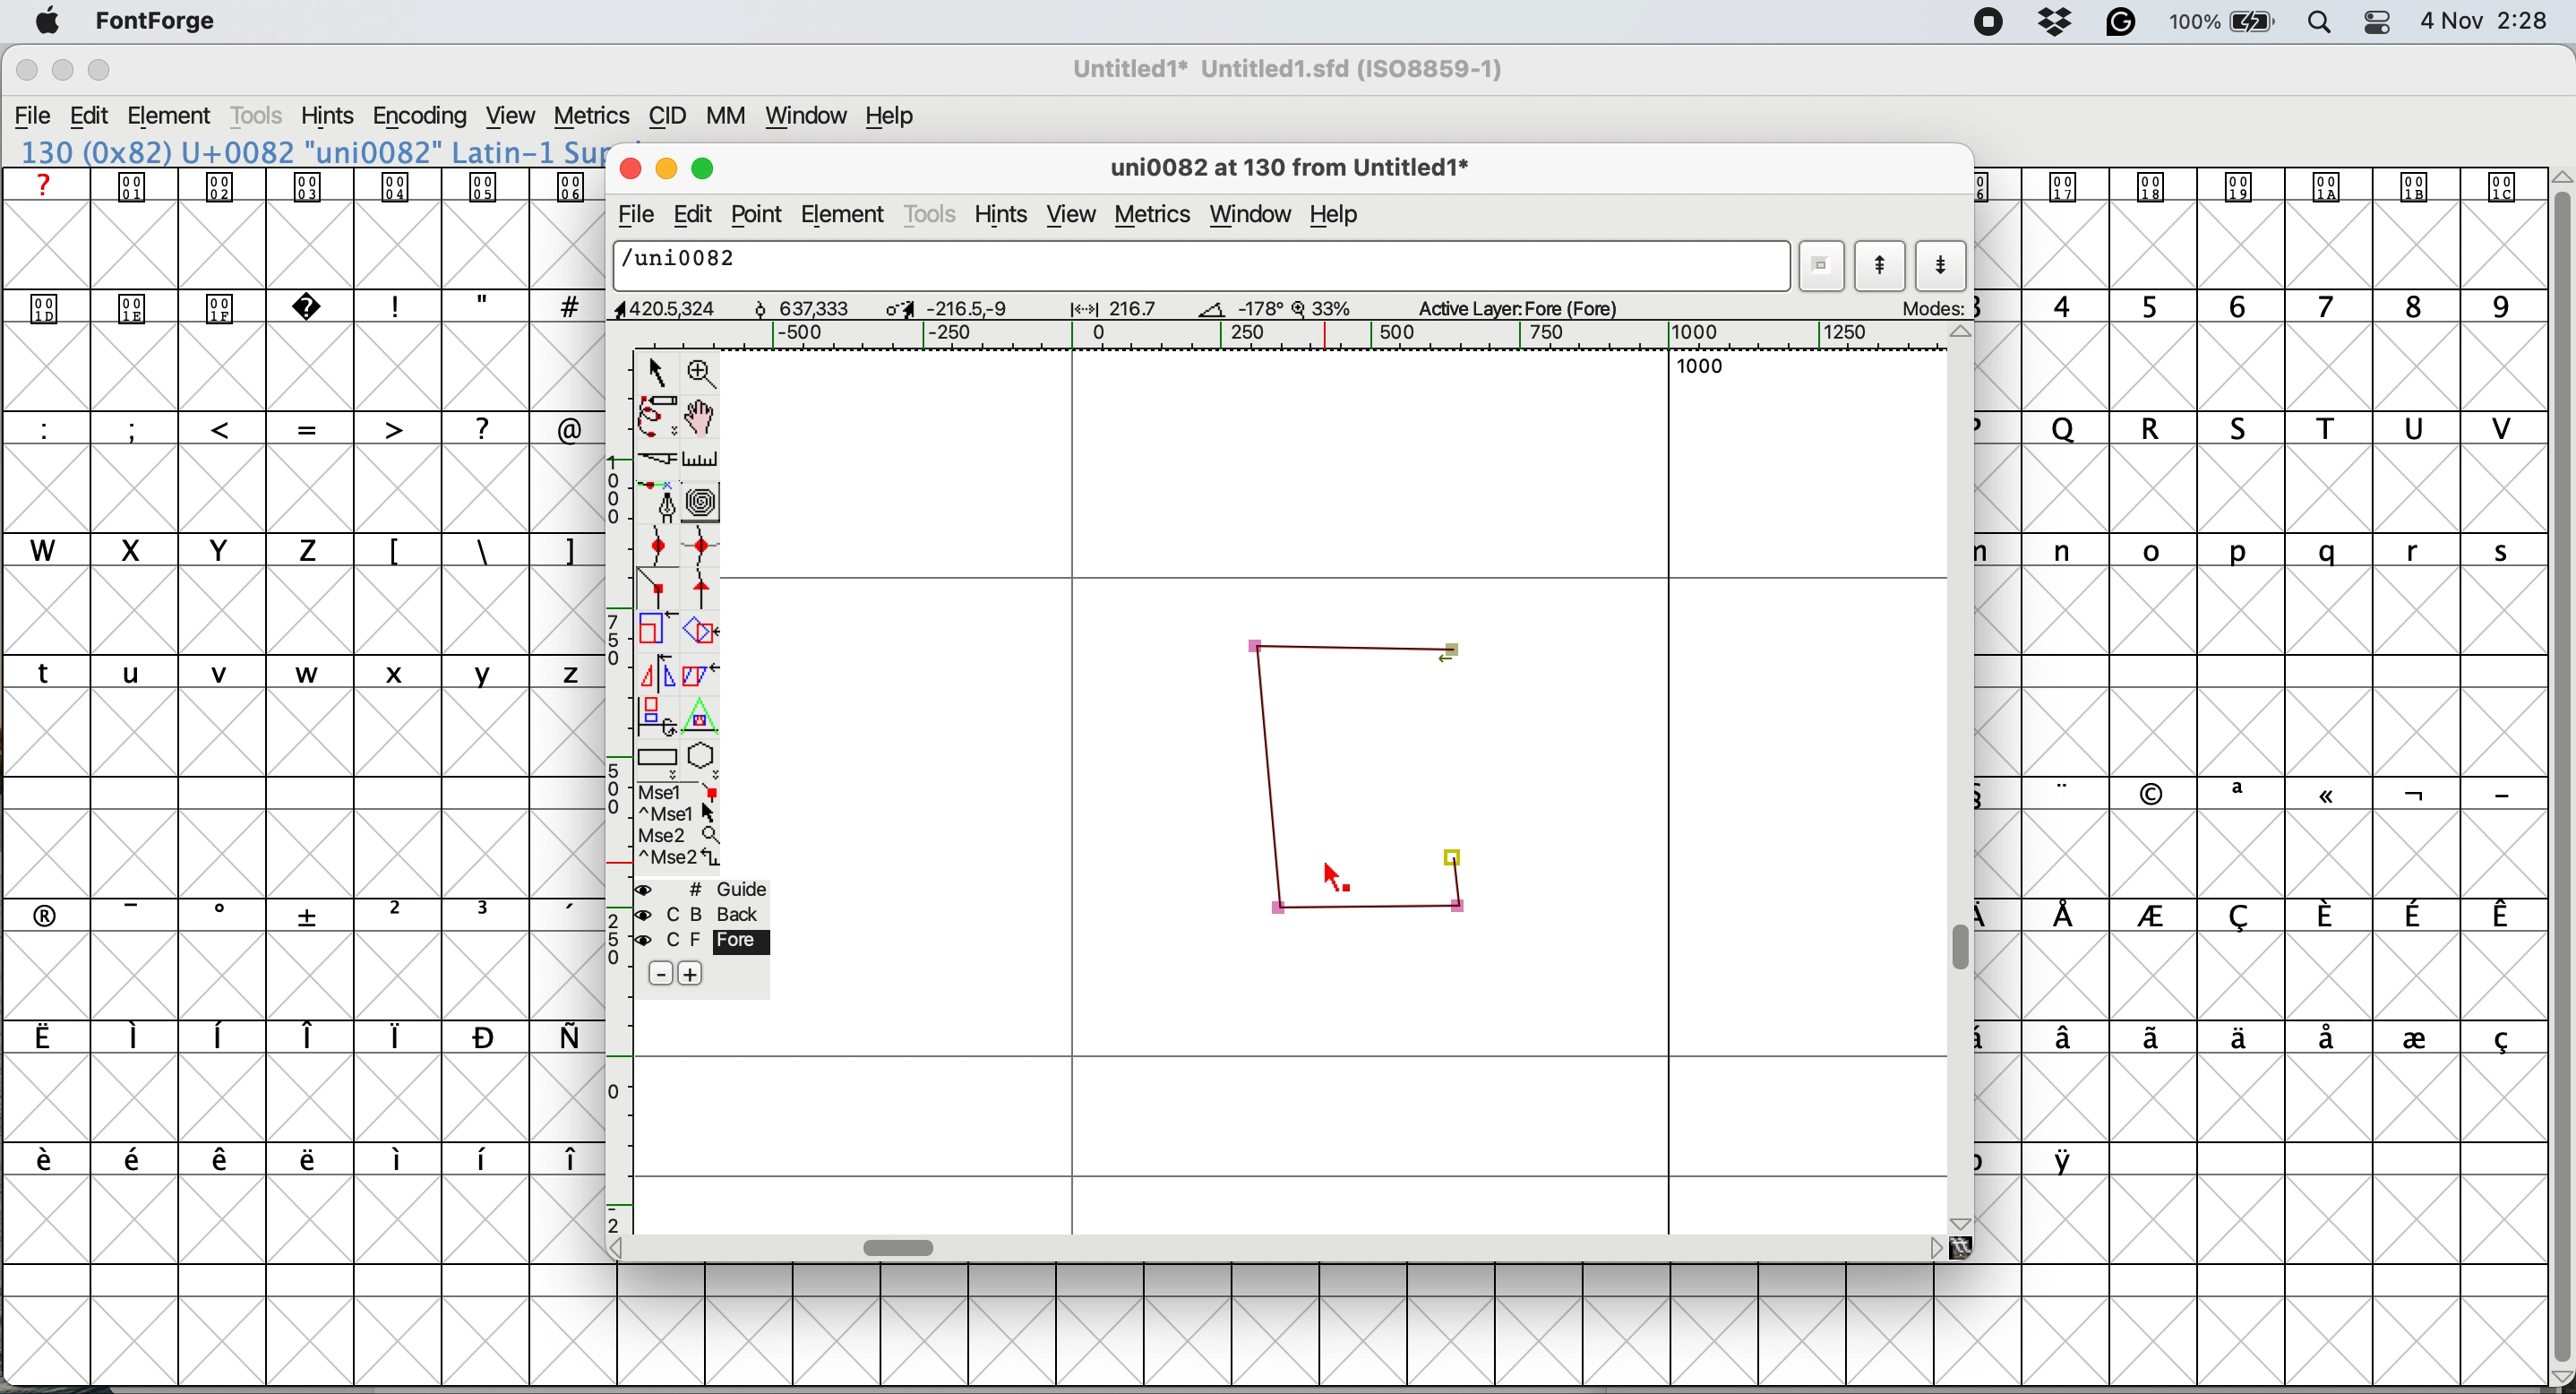 The image size is (2576, 1394). What do you see at coordinates (1990, 23) in the screenshot?
I see `screen recorder` at bounding box center [1990, 23].